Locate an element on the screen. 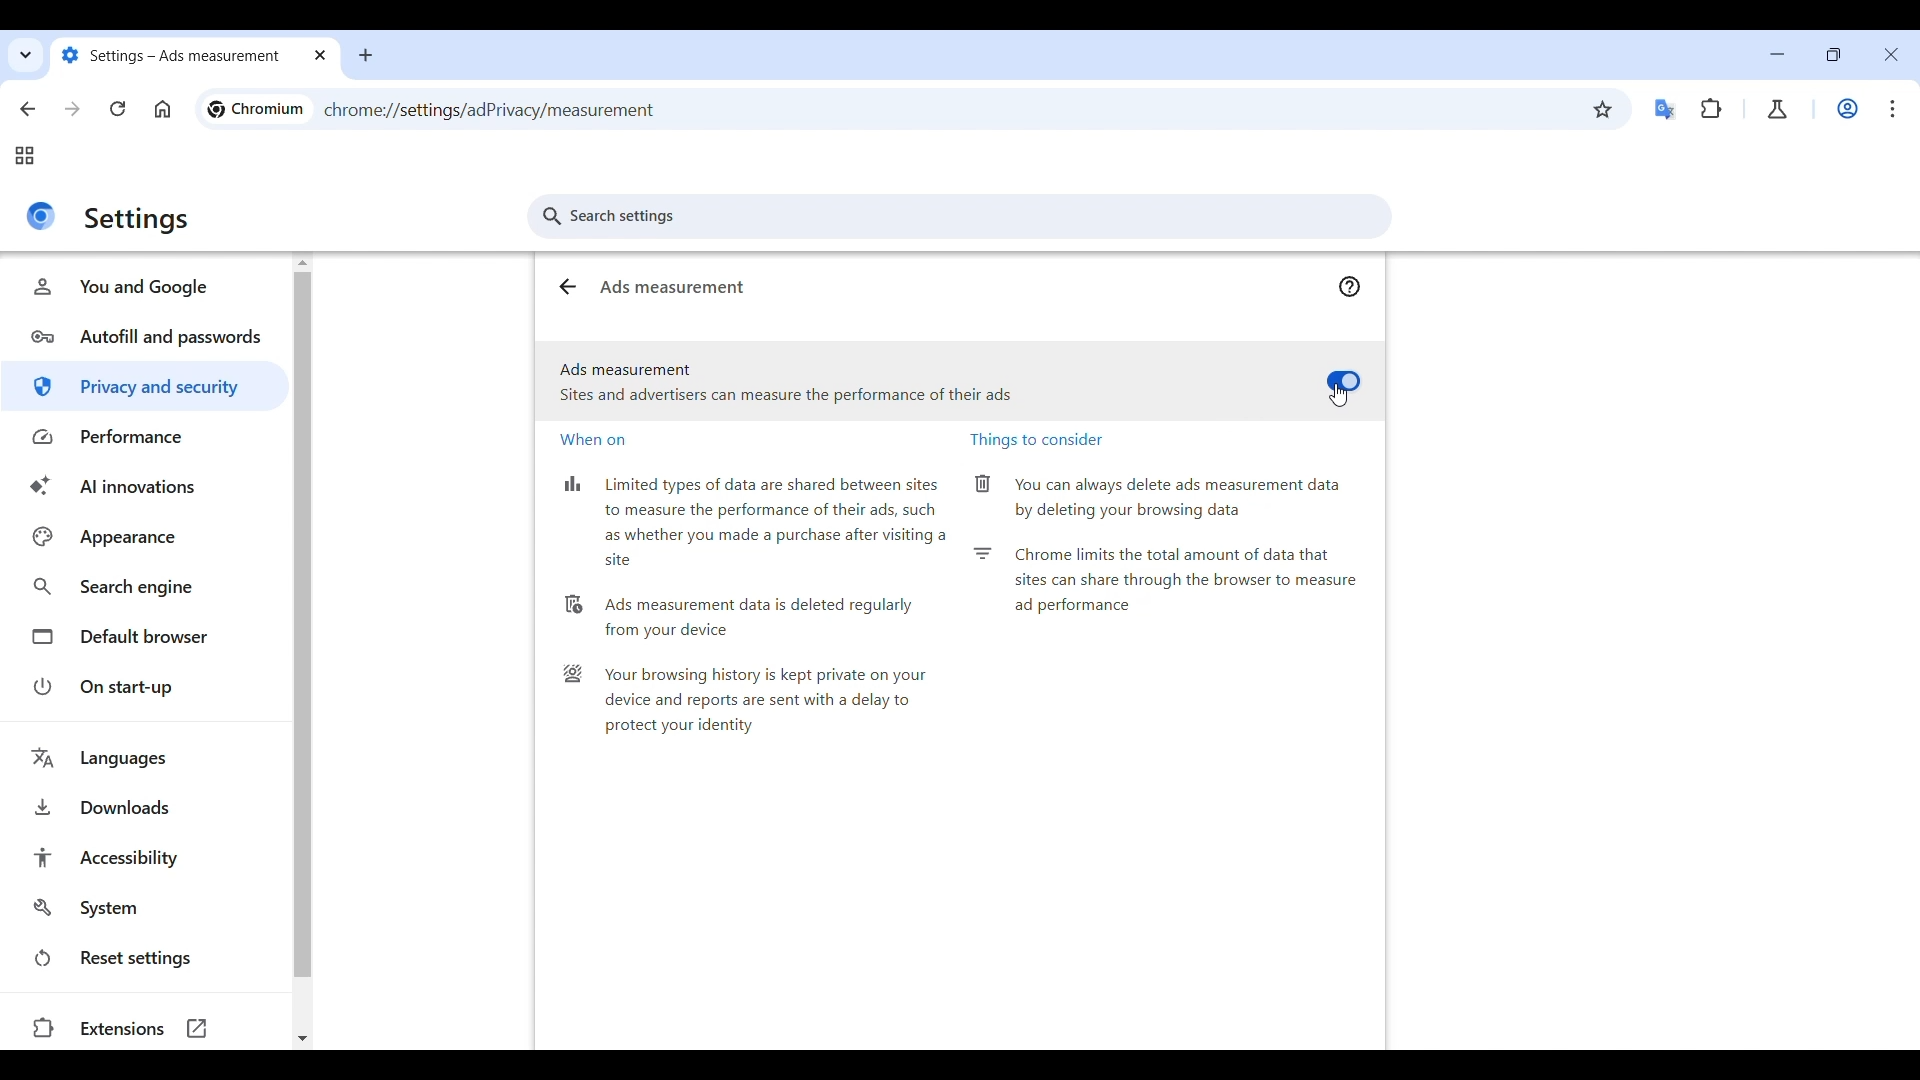  Bookmark this tab is located at coordinates (1604, 109).